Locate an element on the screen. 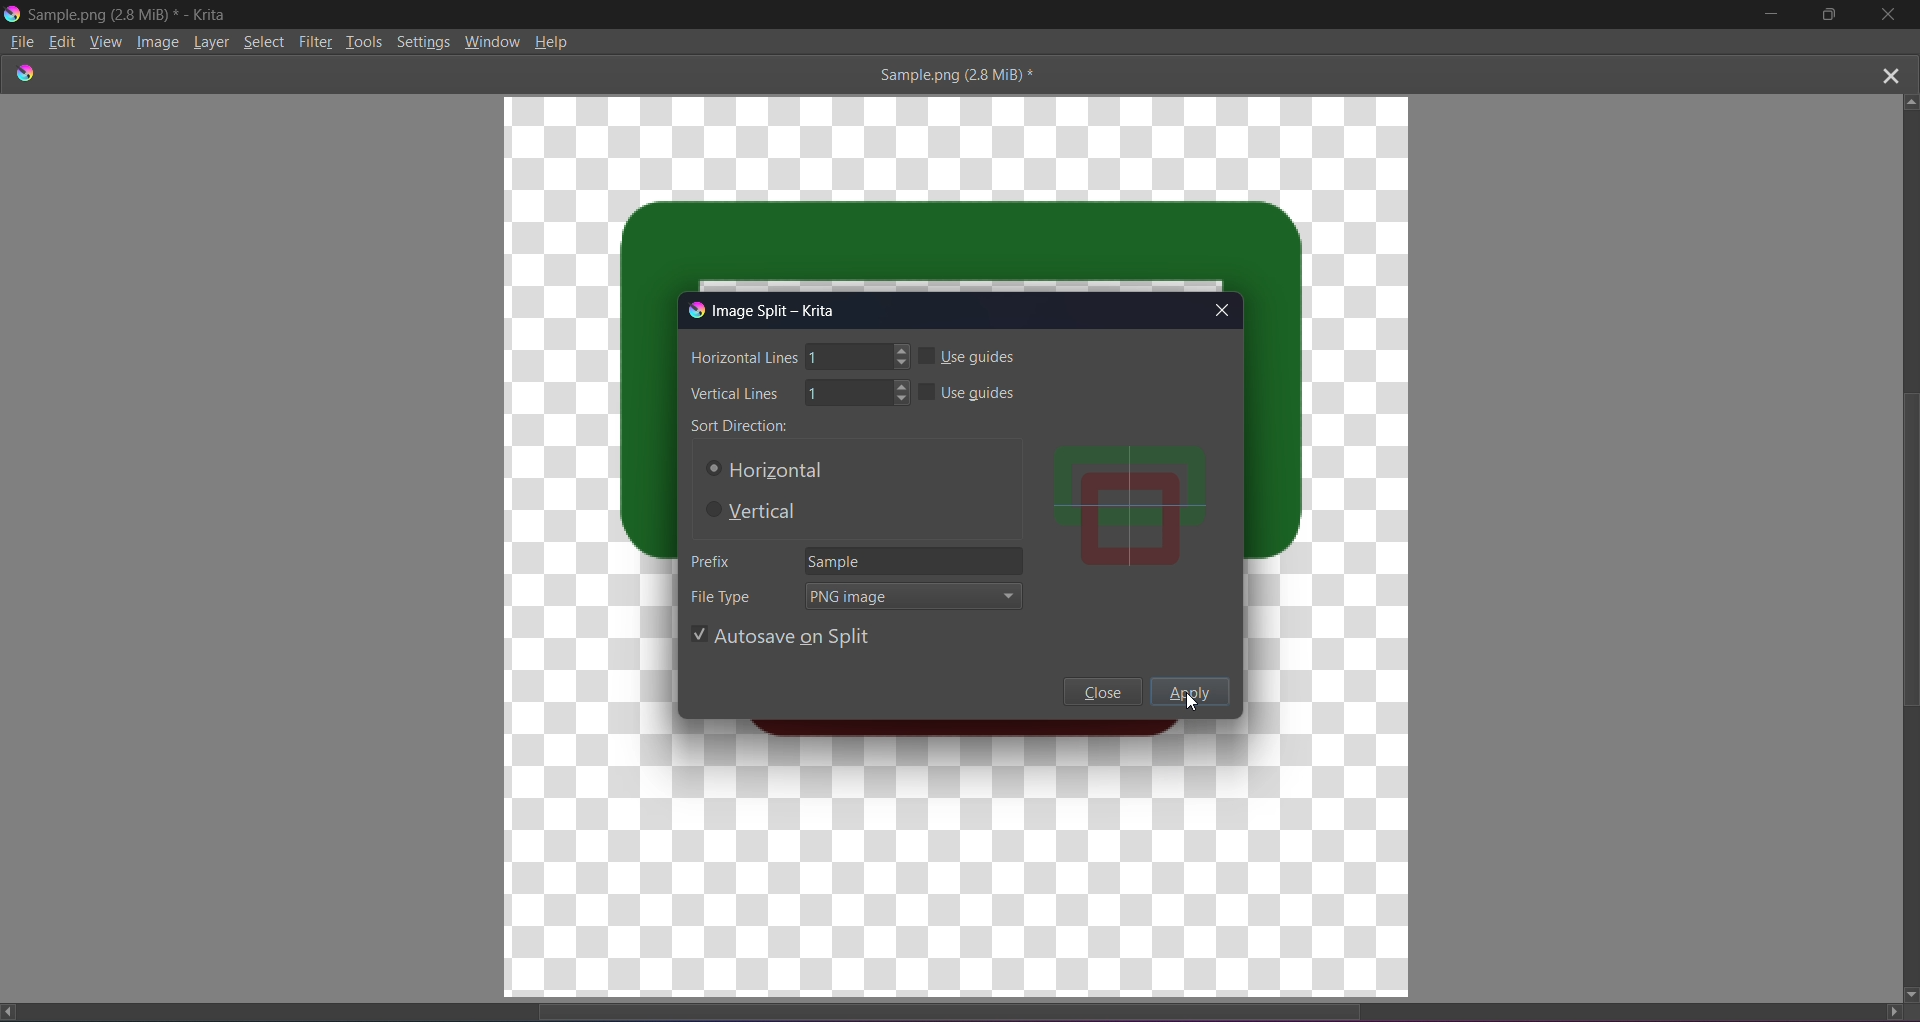 This screenshot has width=1920, height=1022. Scroll left is located at coordinates (13, 1011).